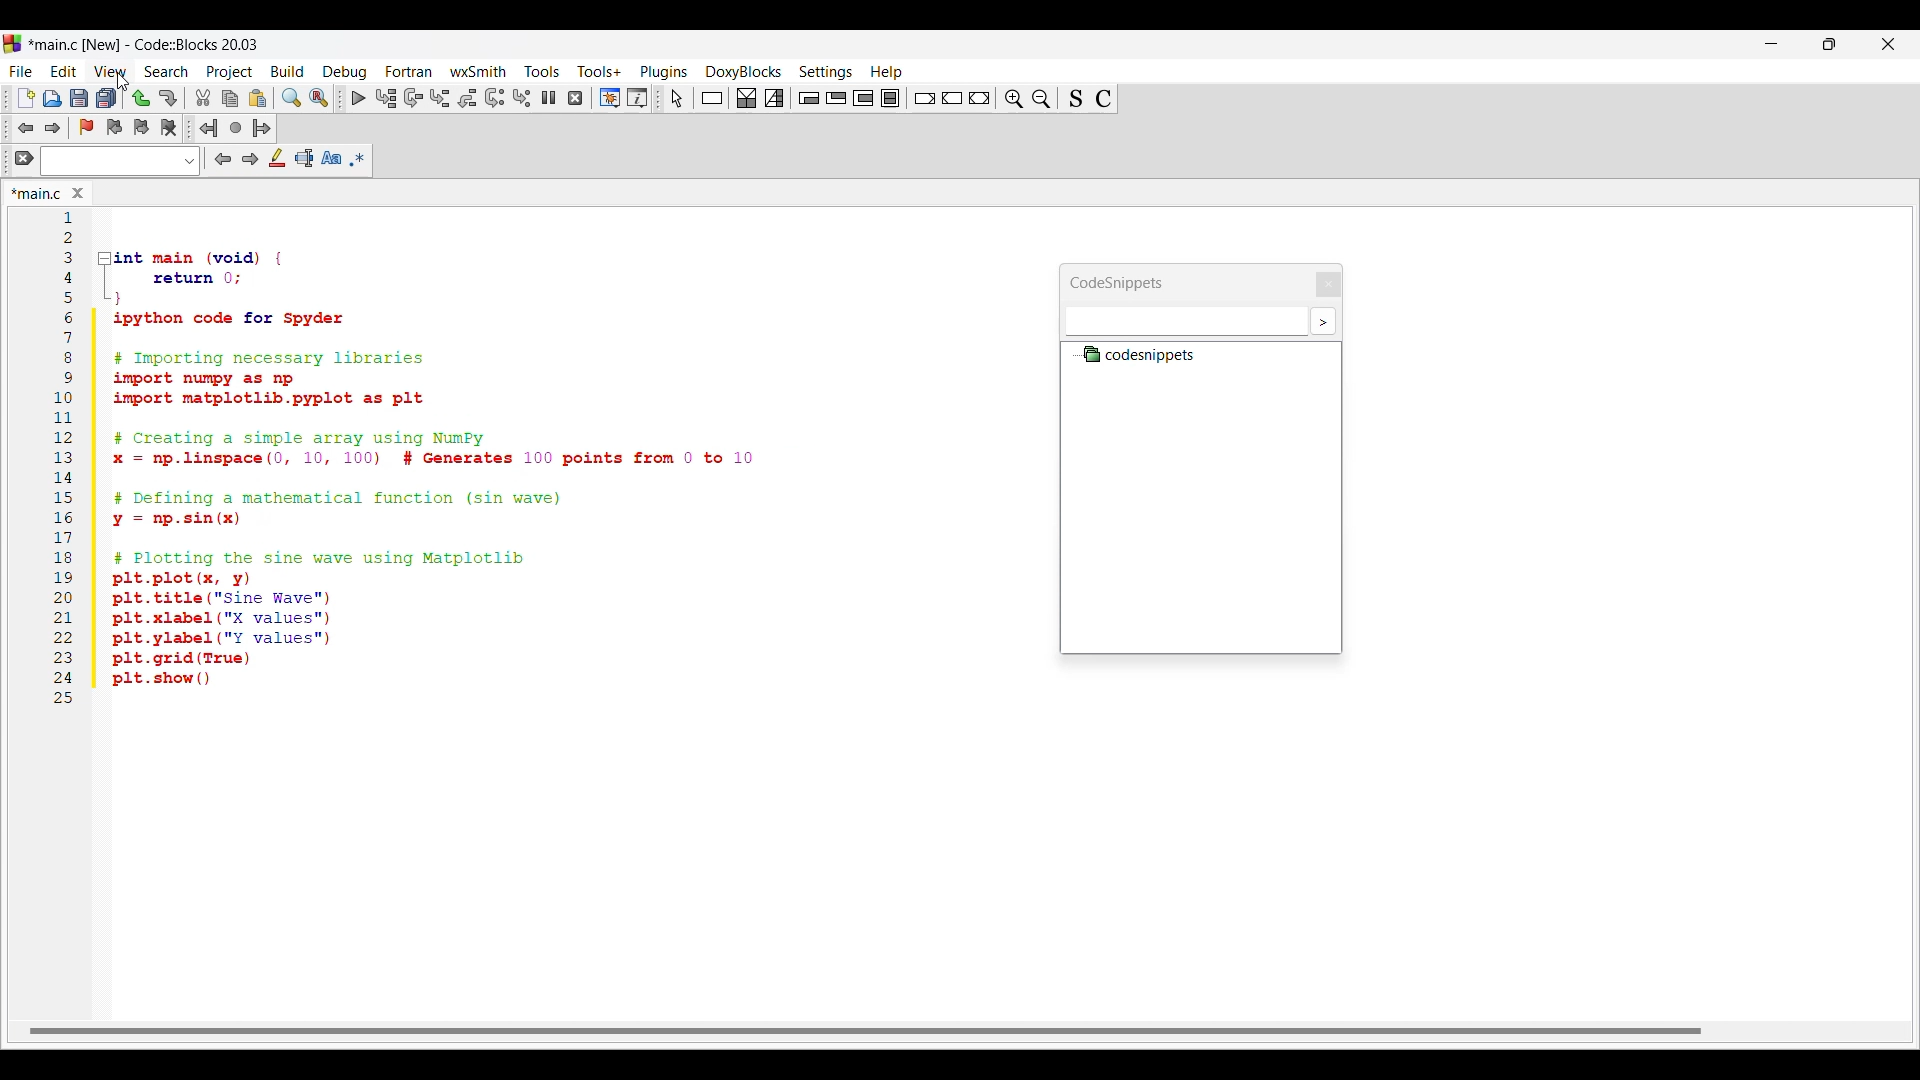  What do you see at coordinates (277, 157) in the screenshot?
I see `Highlight` at bounding box center [277, 157].